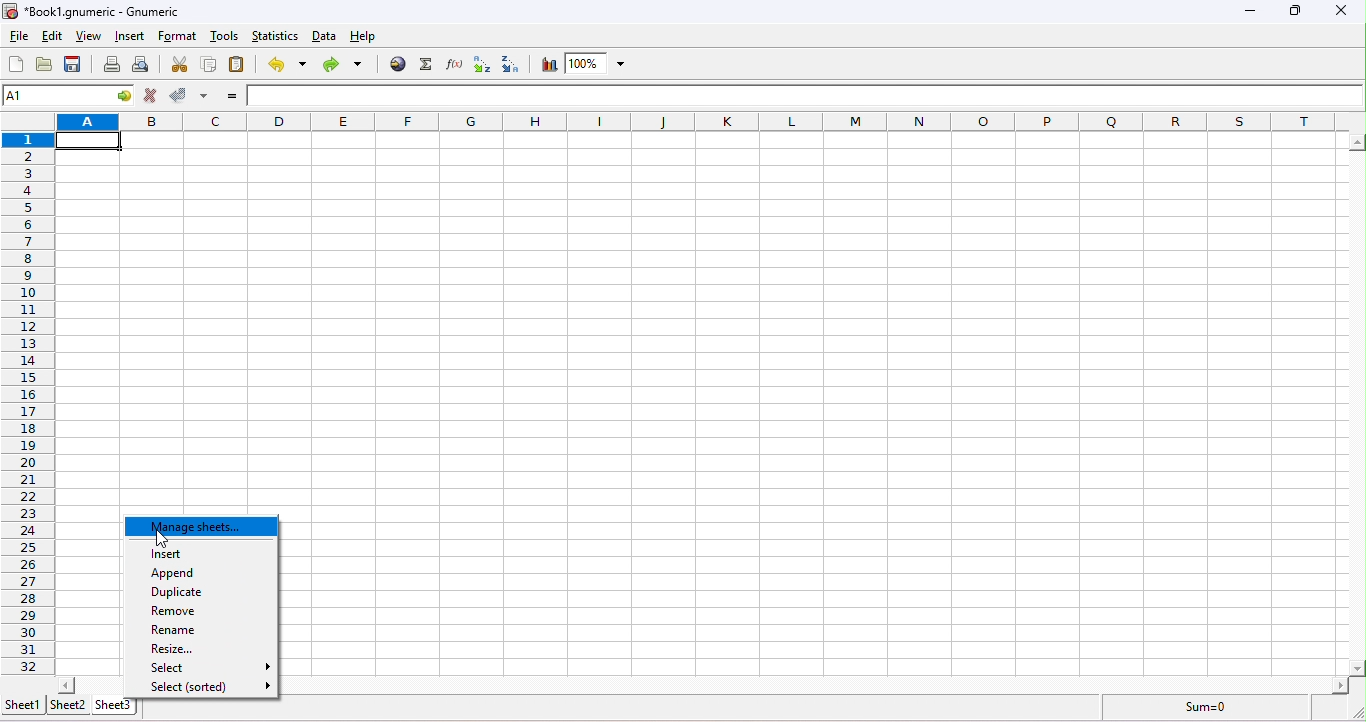 This screenshot has height=722, width=1366. Describe the element at coordinates (23, 708) in the screenshot. I see `sheet 1` at that location.